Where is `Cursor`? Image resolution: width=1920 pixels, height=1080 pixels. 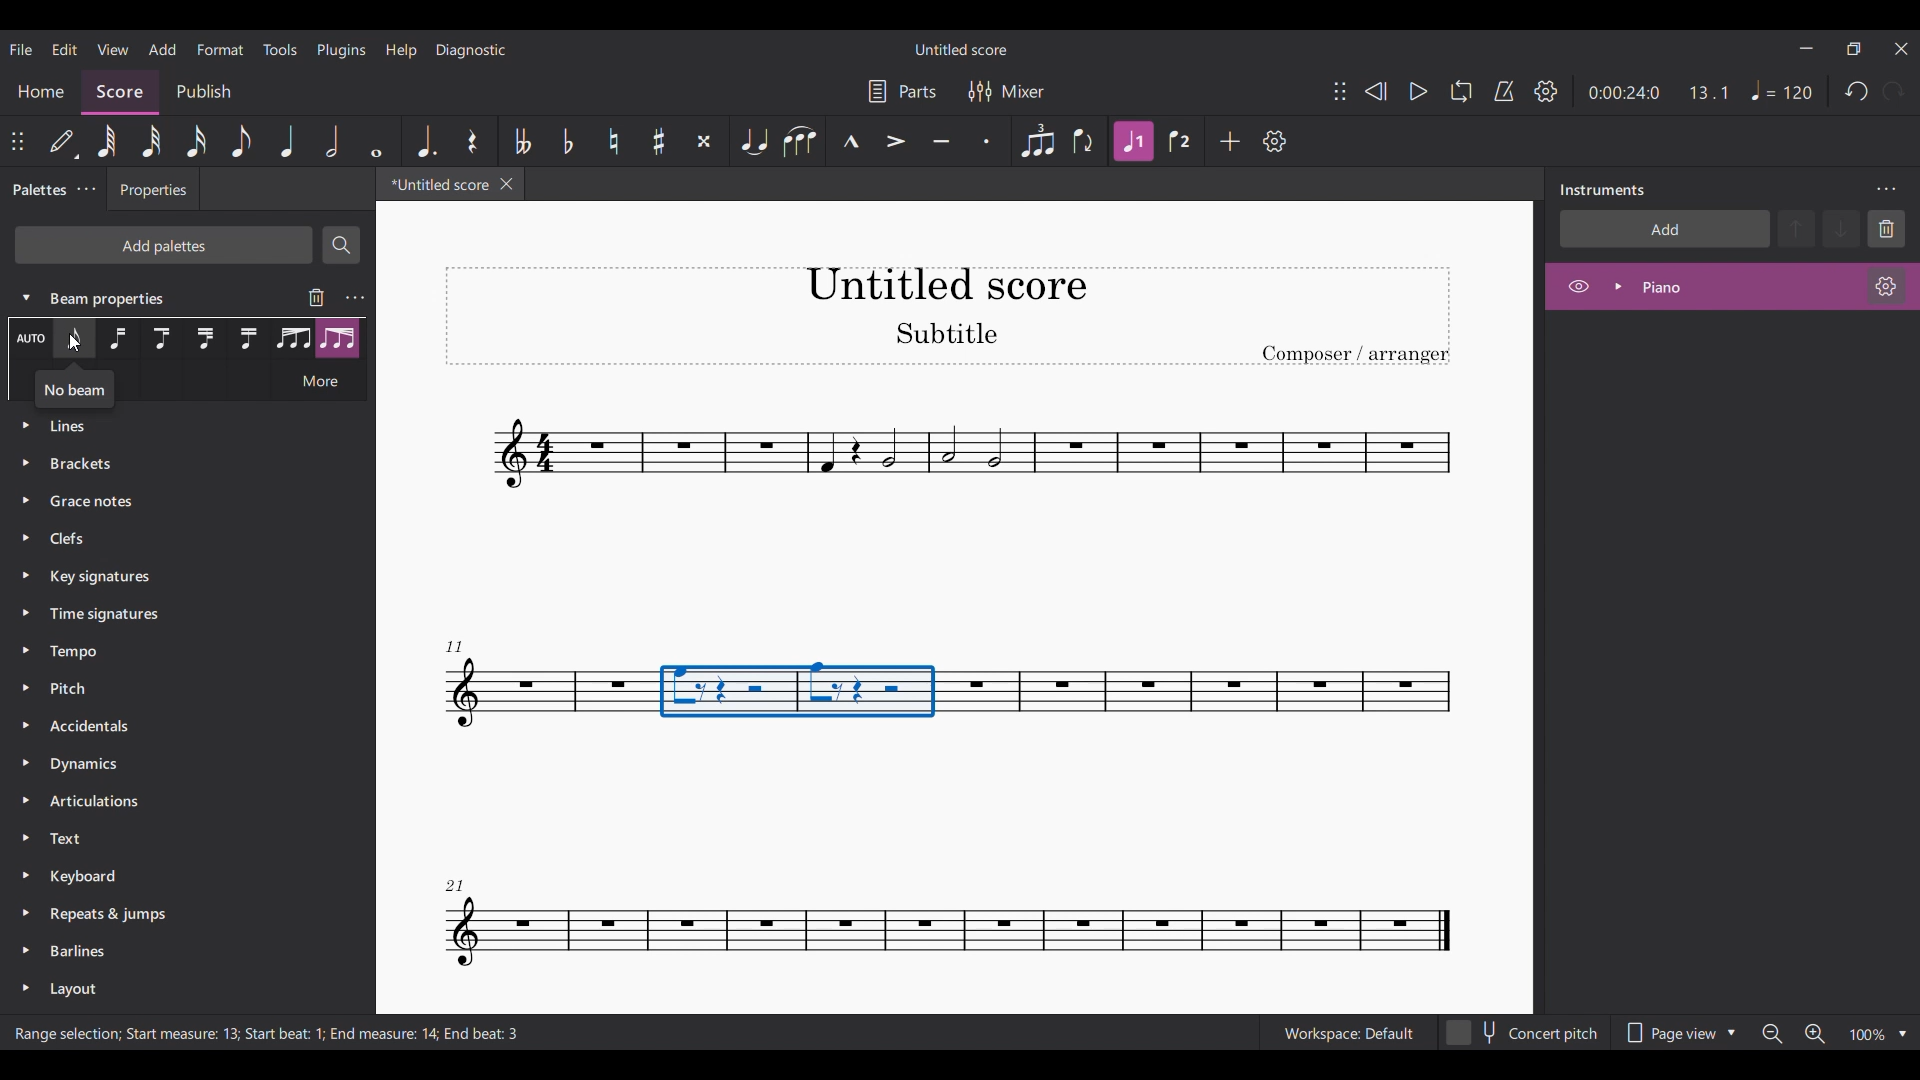
Cursor is located at coordinates (79, 346).